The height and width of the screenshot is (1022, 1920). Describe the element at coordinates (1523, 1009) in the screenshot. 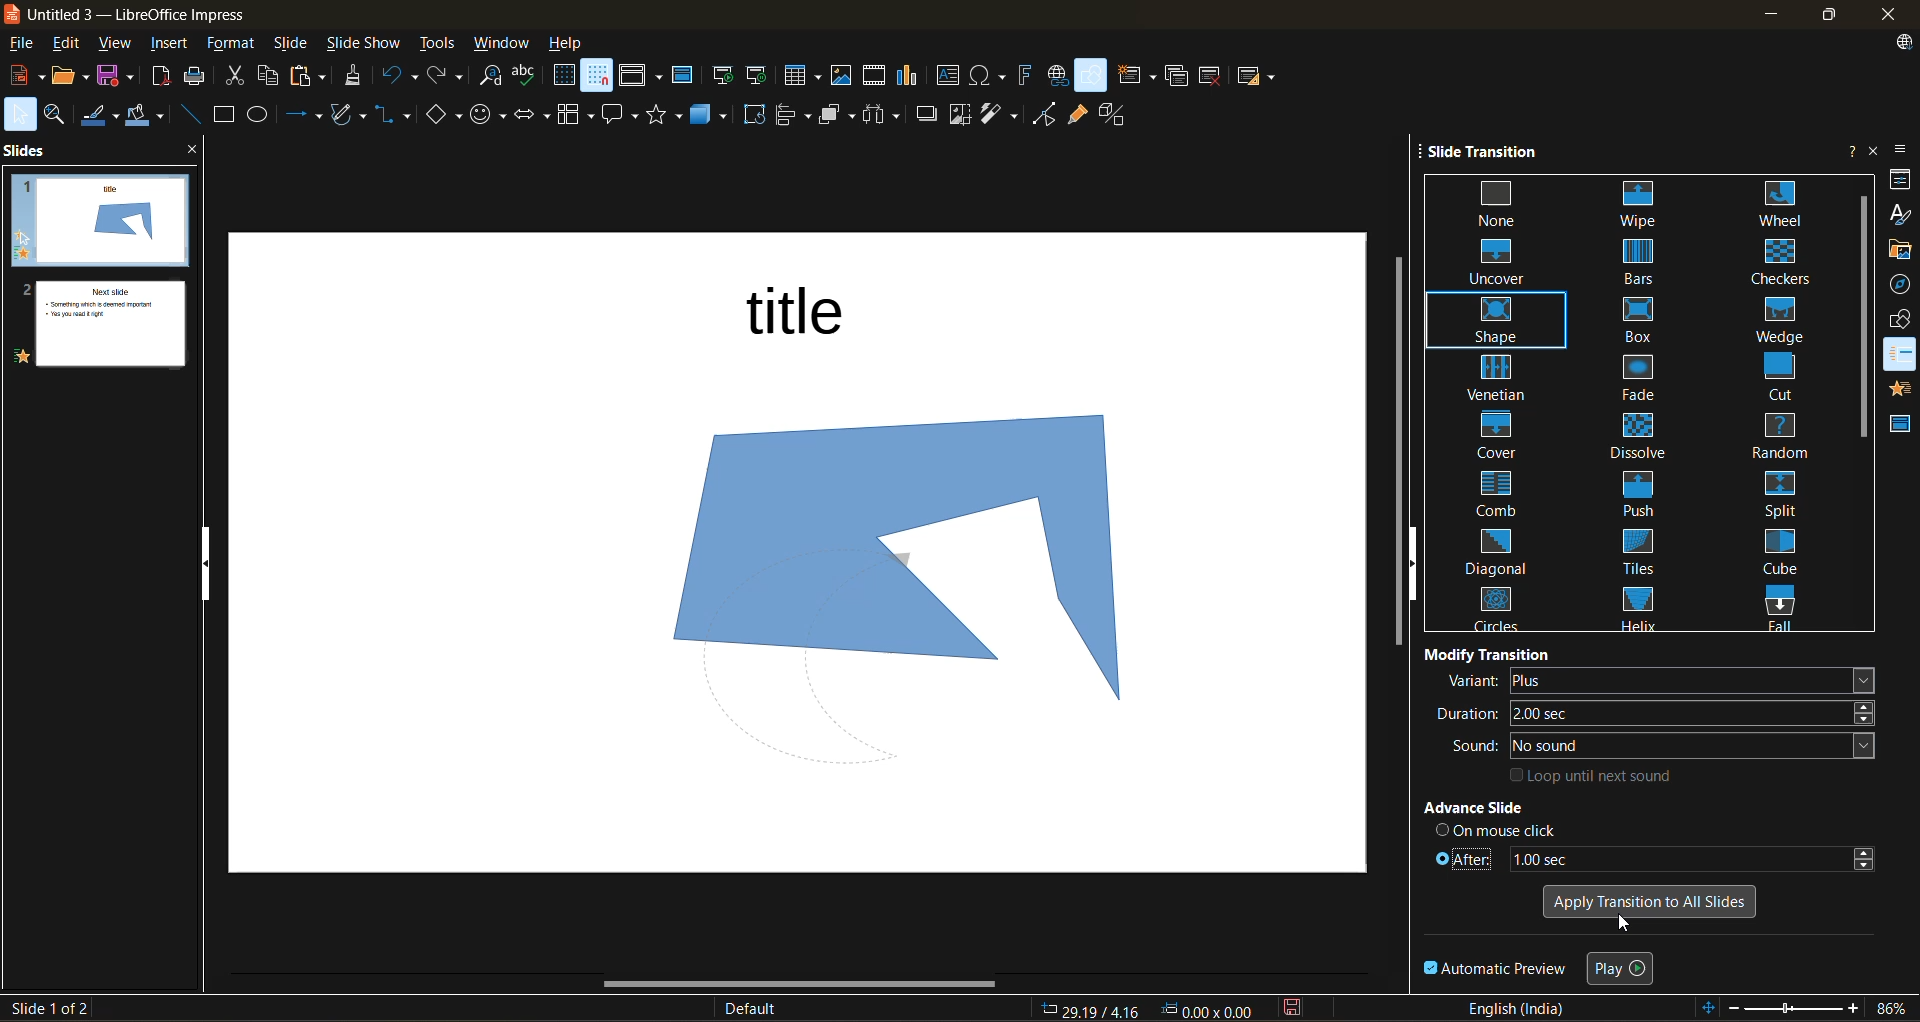

I see `text language` at that location.